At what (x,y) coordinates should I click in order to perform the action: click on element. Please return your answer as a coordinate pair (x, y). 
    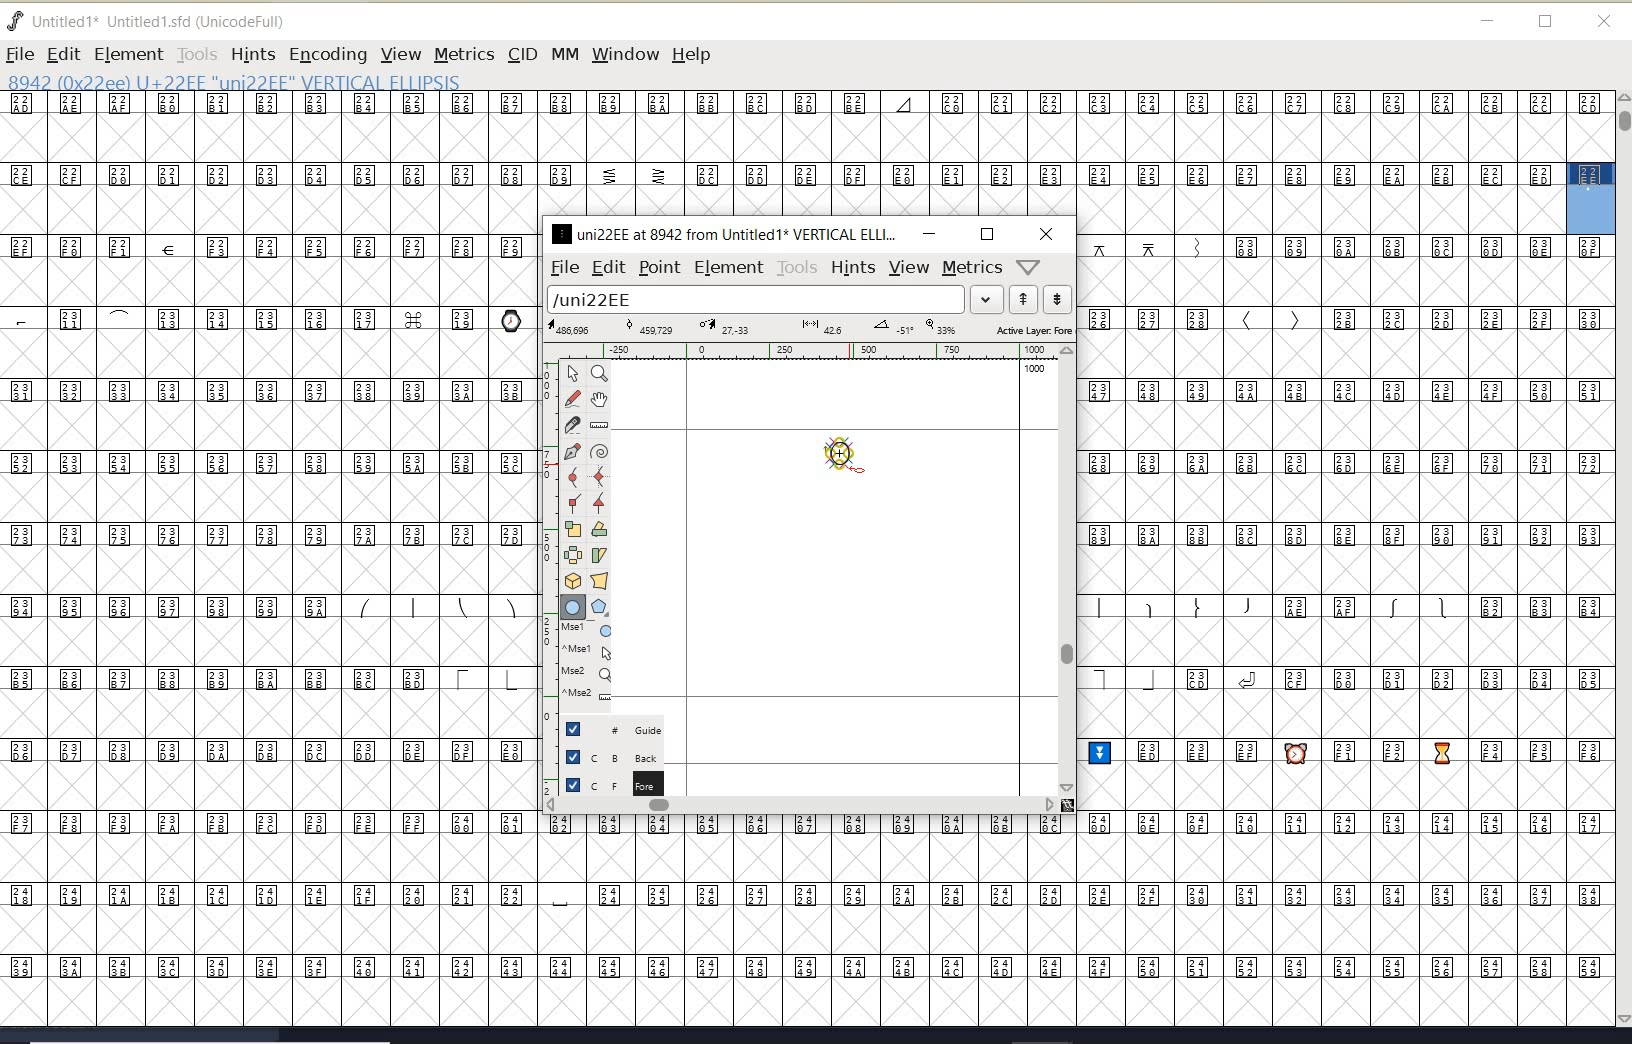
    Looking at the image, I should click on (729, 267).